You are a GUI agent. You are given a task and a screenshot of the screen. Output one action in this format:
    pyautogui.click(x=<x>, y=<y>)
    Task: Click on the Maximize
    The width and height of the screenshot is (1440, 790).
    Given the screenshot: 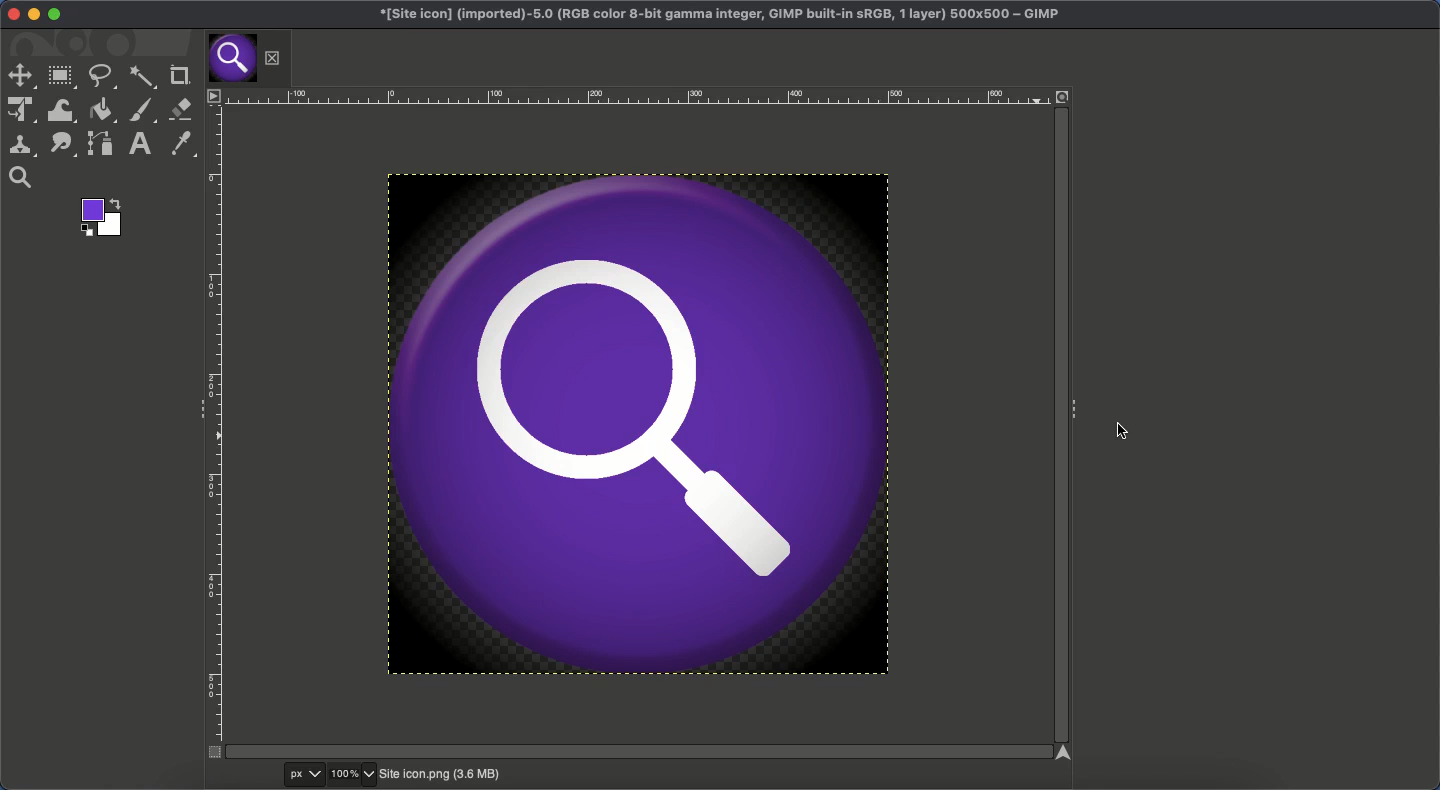 What is the action you would take?
    pyautogui.click(x=55, y=15)
    